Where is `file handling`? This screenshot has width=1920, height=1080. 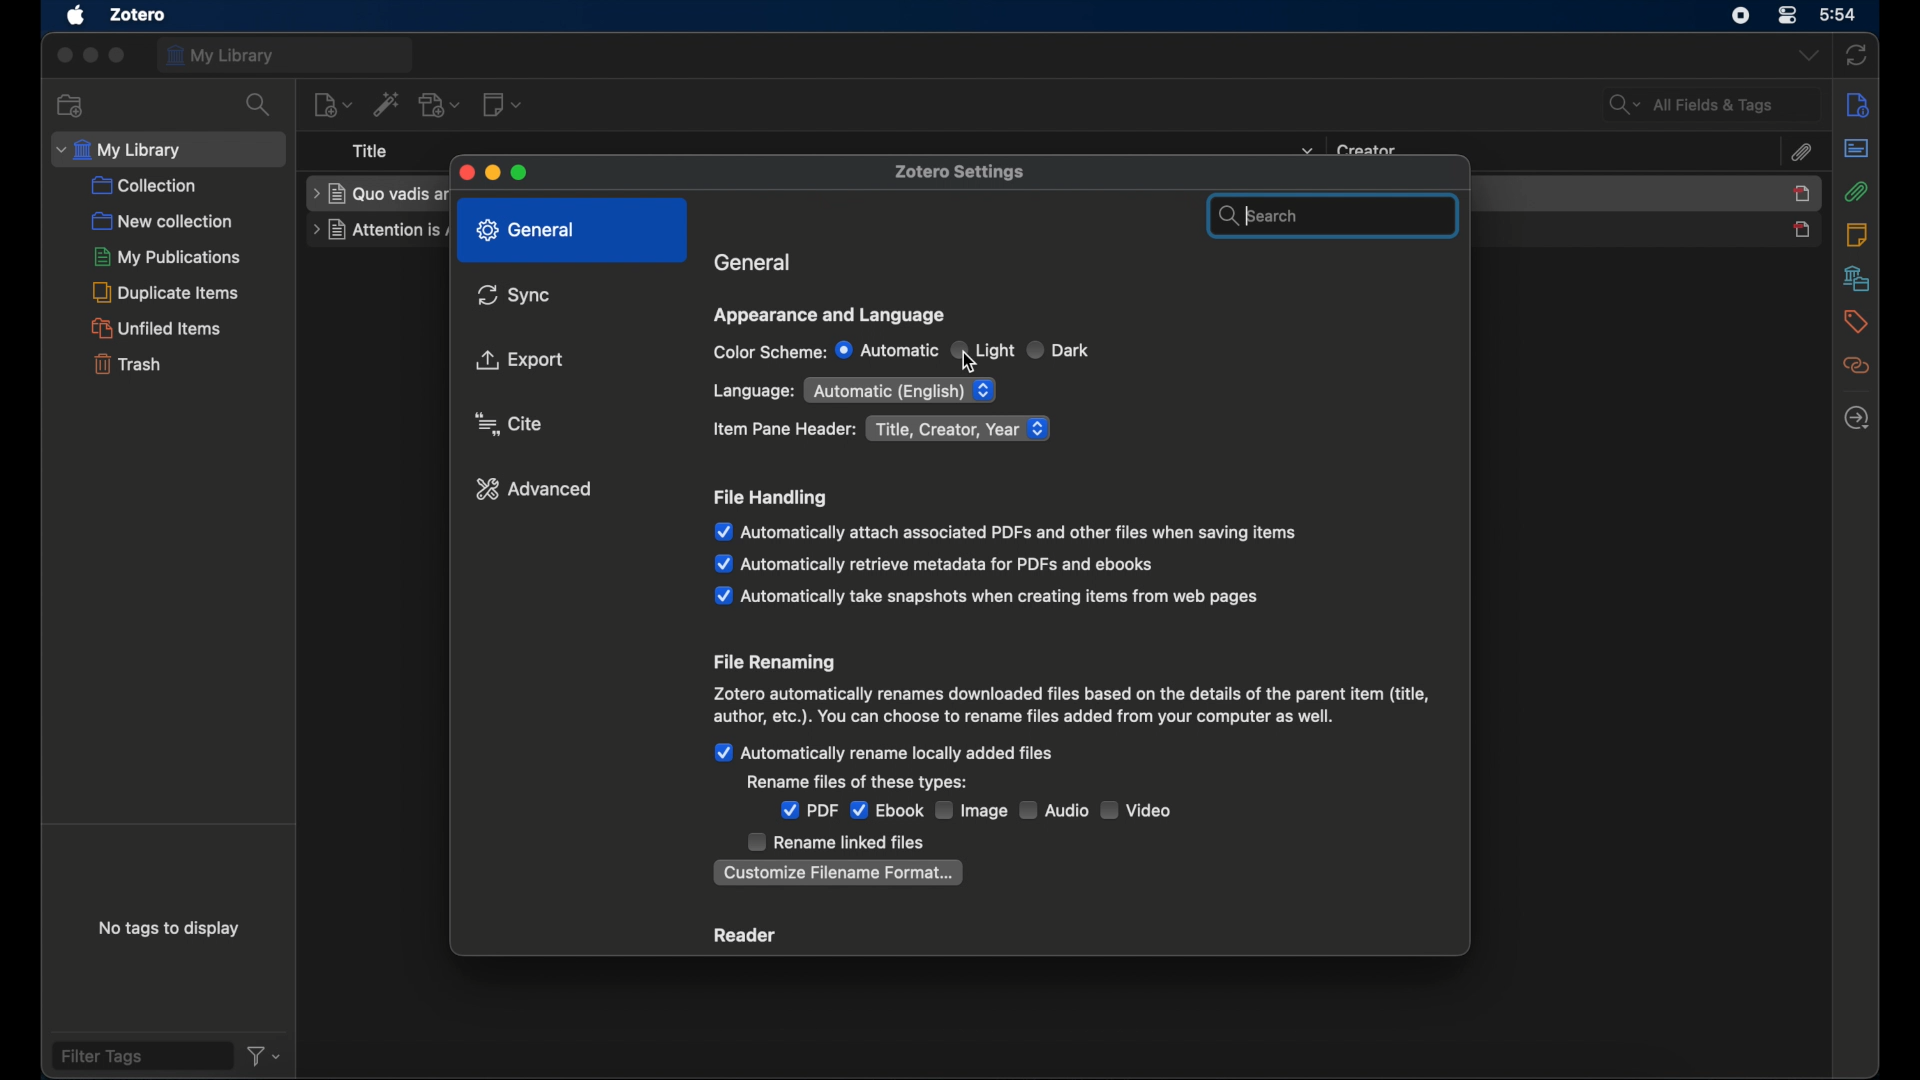
file handling is located at coordinates (770, 497).